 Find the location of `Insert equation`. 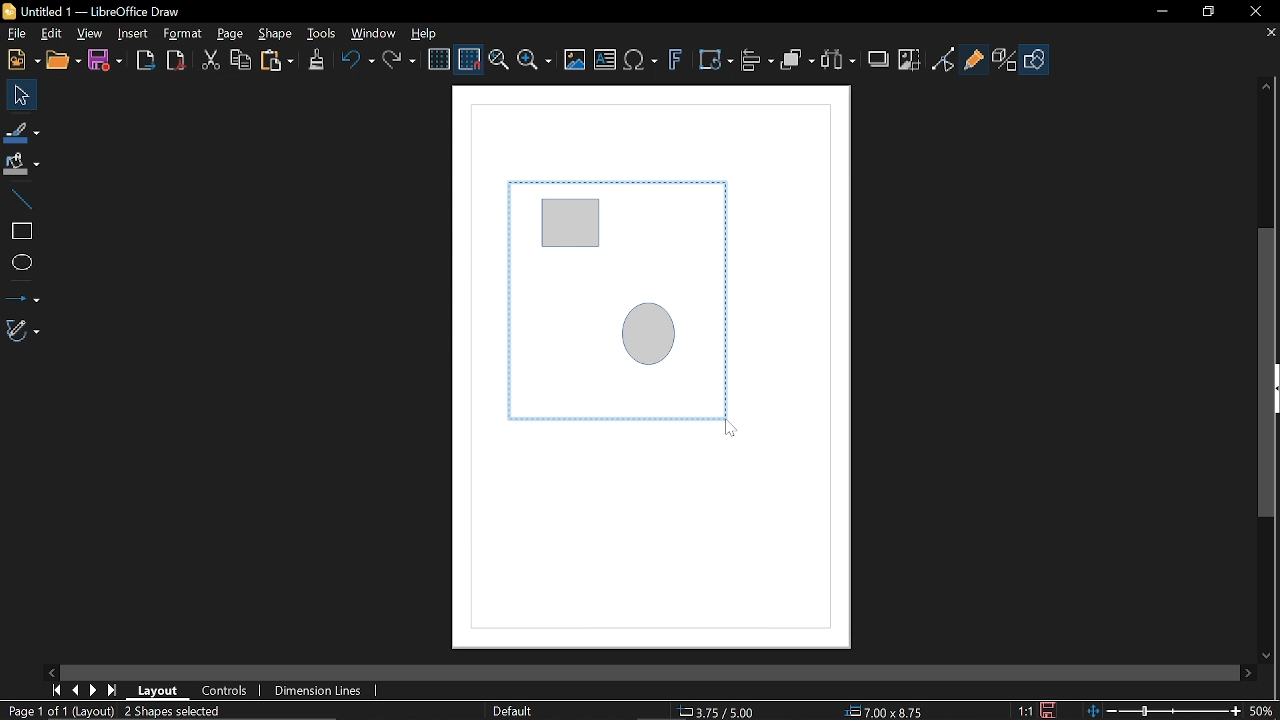

Insert equation is located at coordinates (643, 60).